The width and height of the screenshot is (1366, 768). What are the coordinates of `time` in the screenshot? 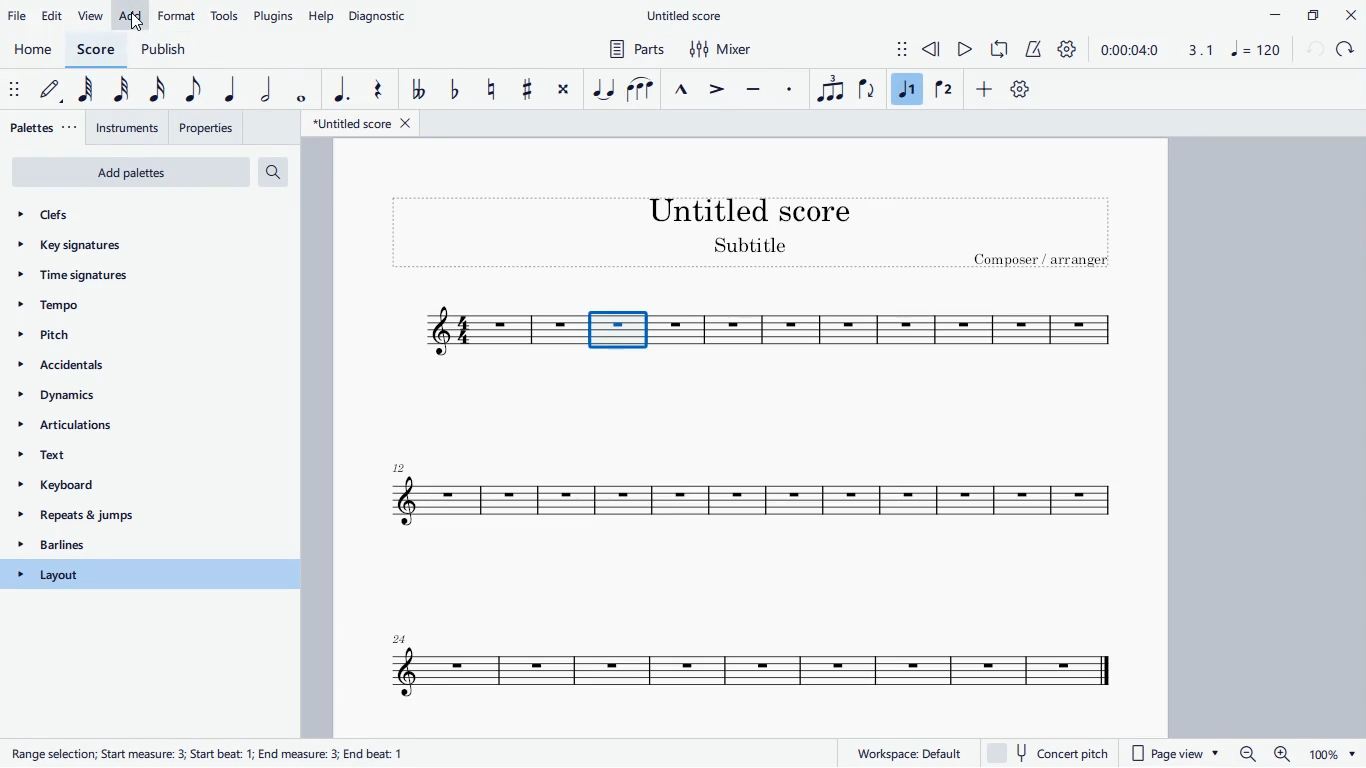 It's located at (1129, 49).